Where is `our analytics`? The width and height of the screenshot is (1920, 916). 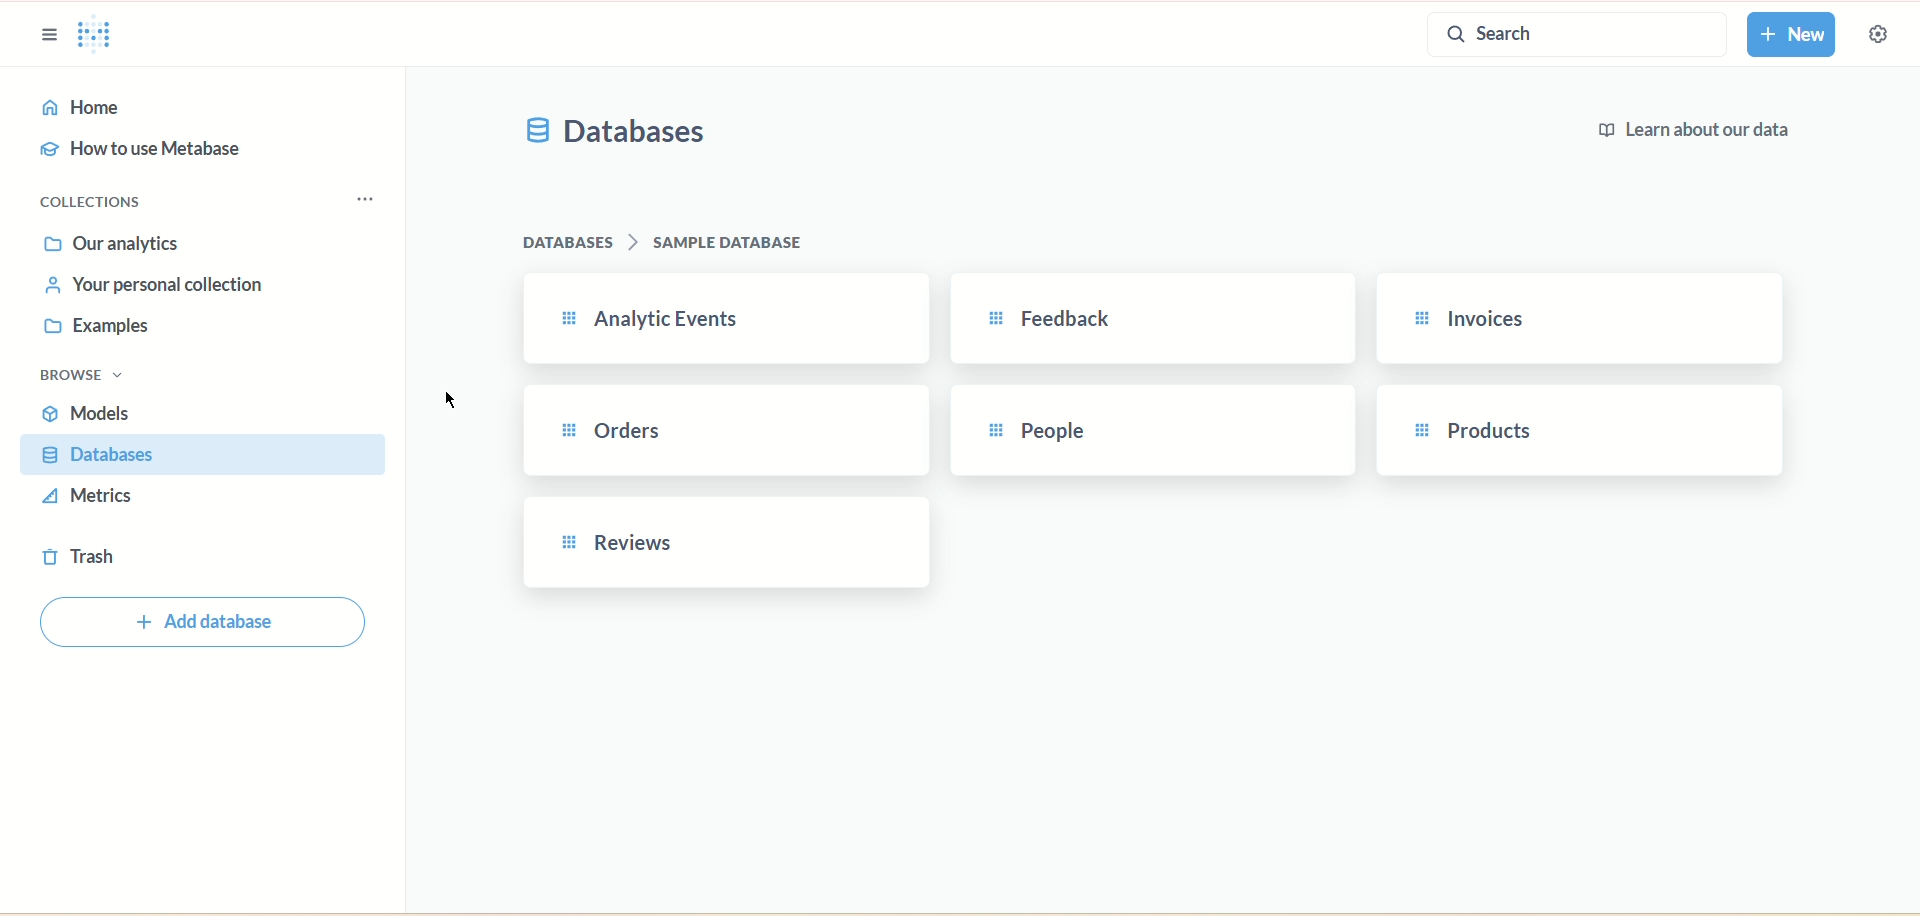
our analytics is located at coordinates (112, 243).